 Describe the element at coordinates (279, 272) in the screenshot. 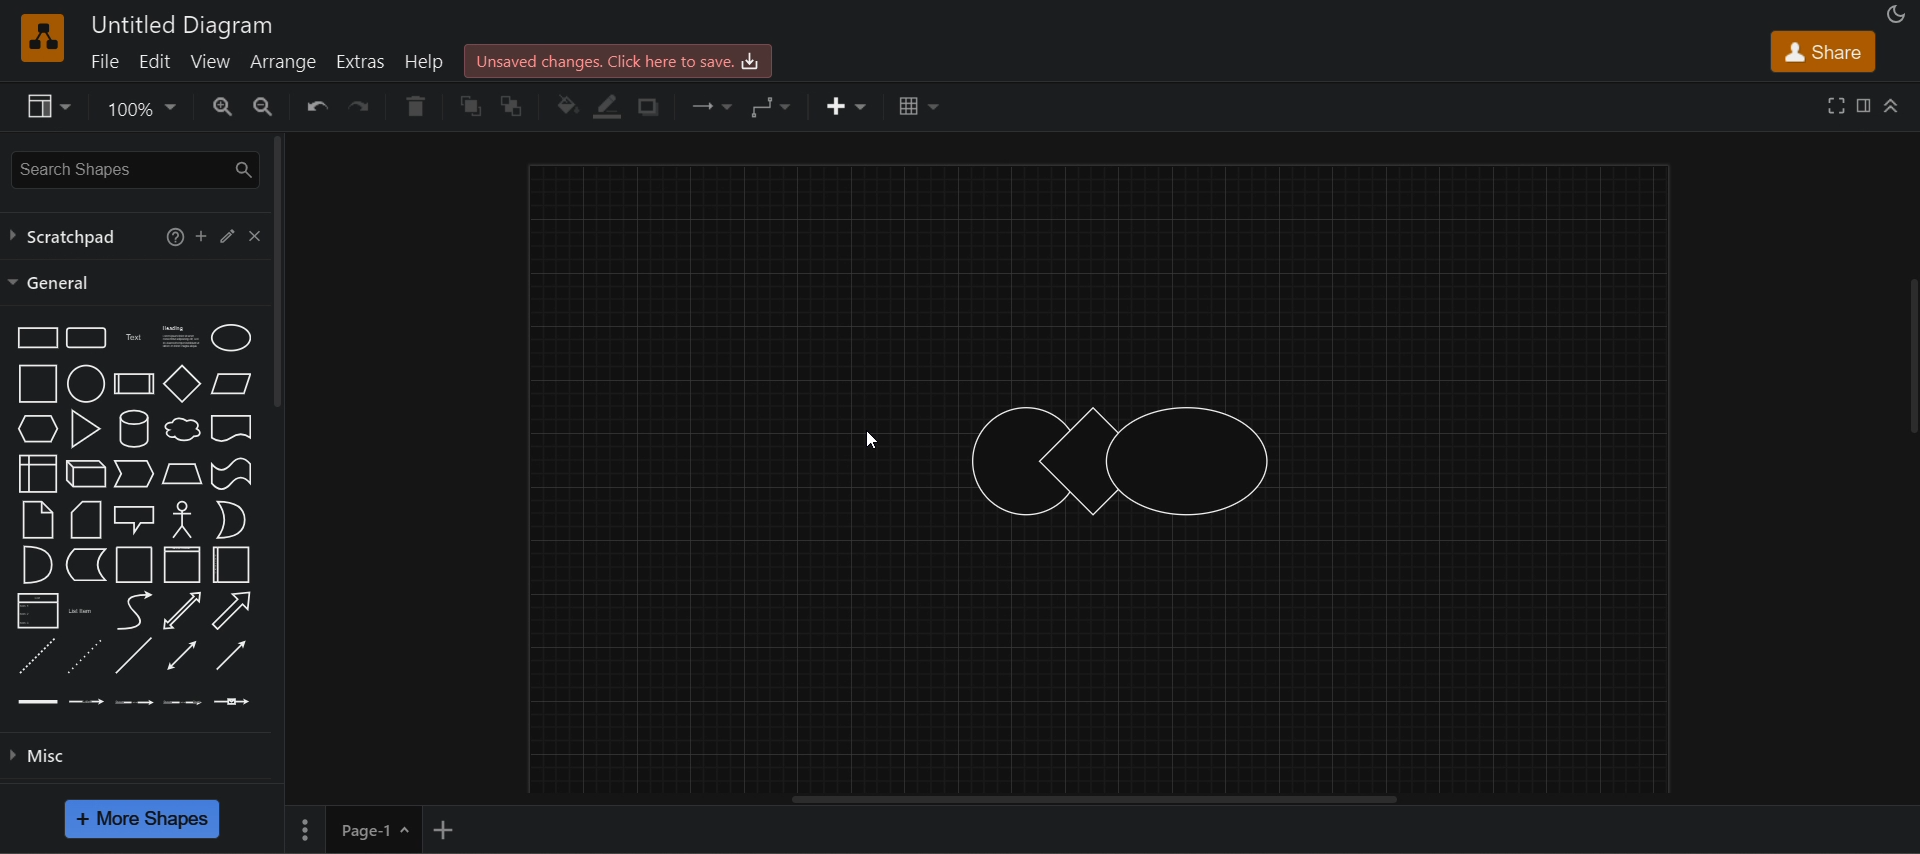

I see `vertical scroll bar` at that location.